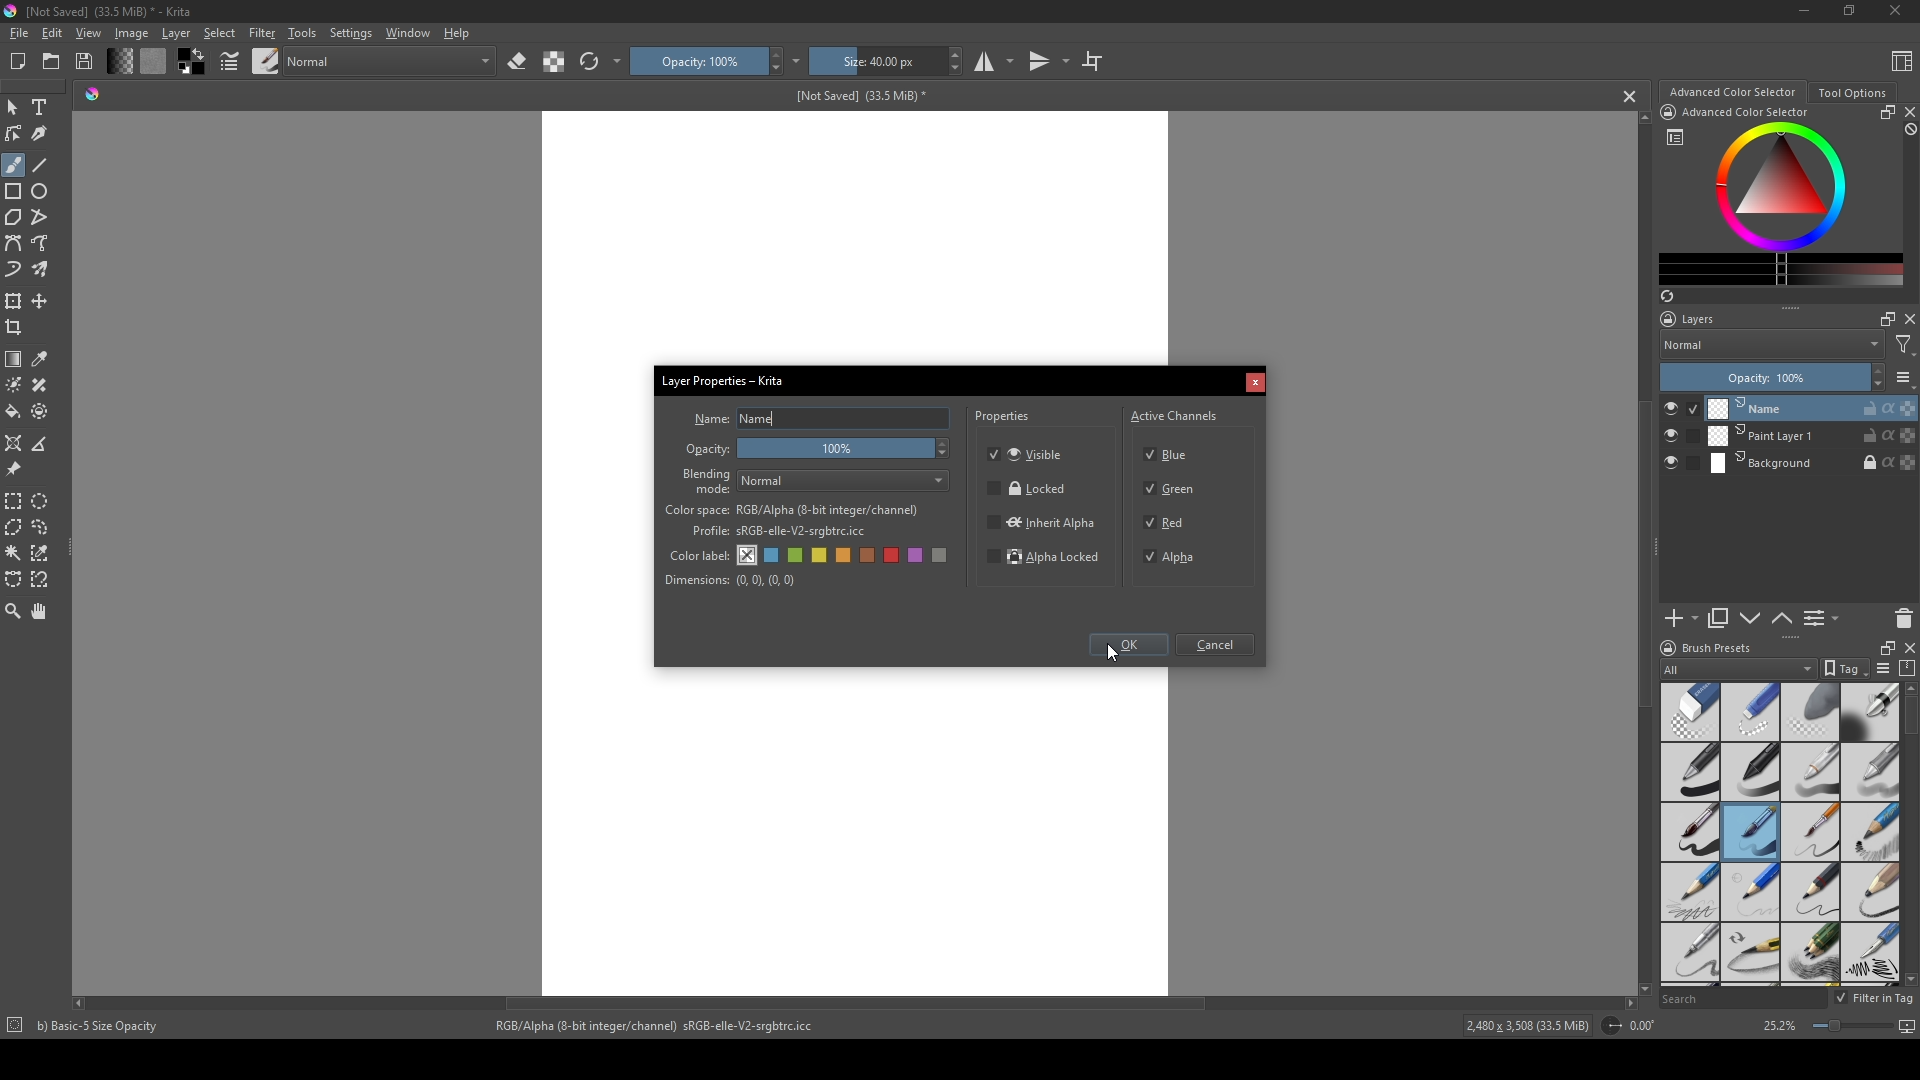 Image resolution: width=1920 pixels, height=1080 pixels. Describe the element at coordinates (1630, 1003) in the screenshot. I see `scroll right` at that location.